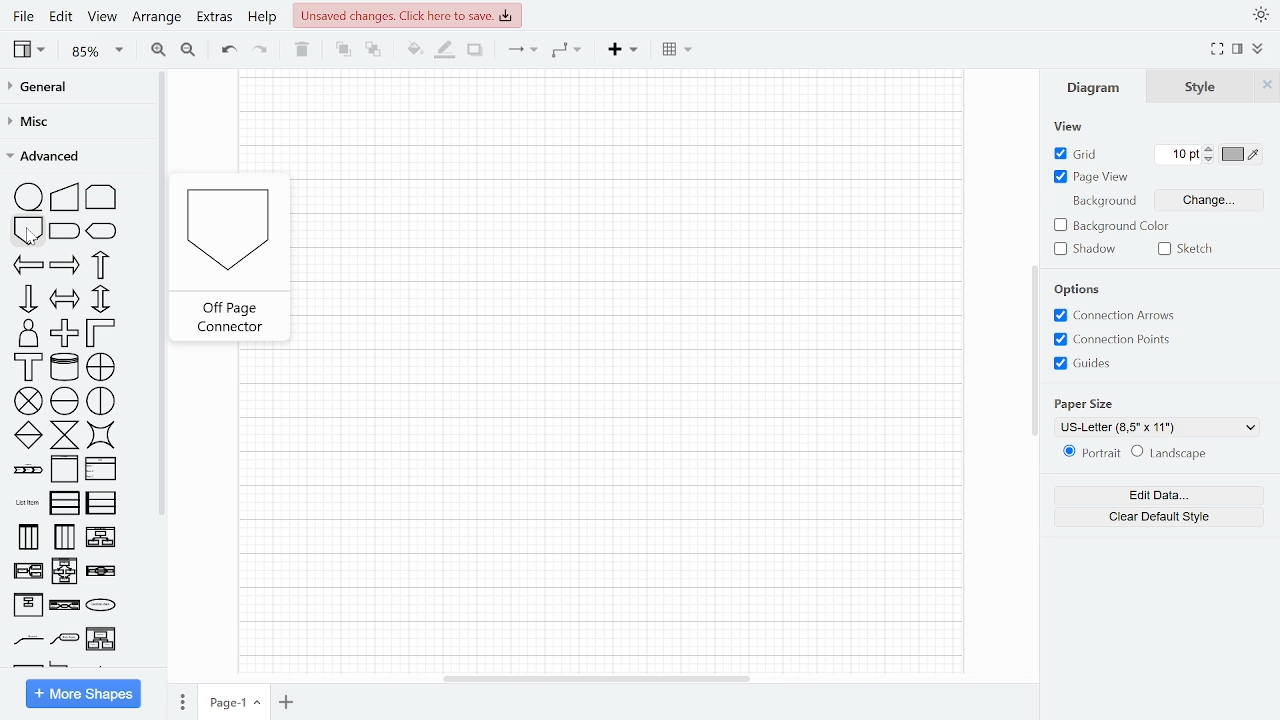 This screenshot has height=720, width=1280. Describe the element at coordinates (66, 607) in the screenshot. I see `central idea` at that location.